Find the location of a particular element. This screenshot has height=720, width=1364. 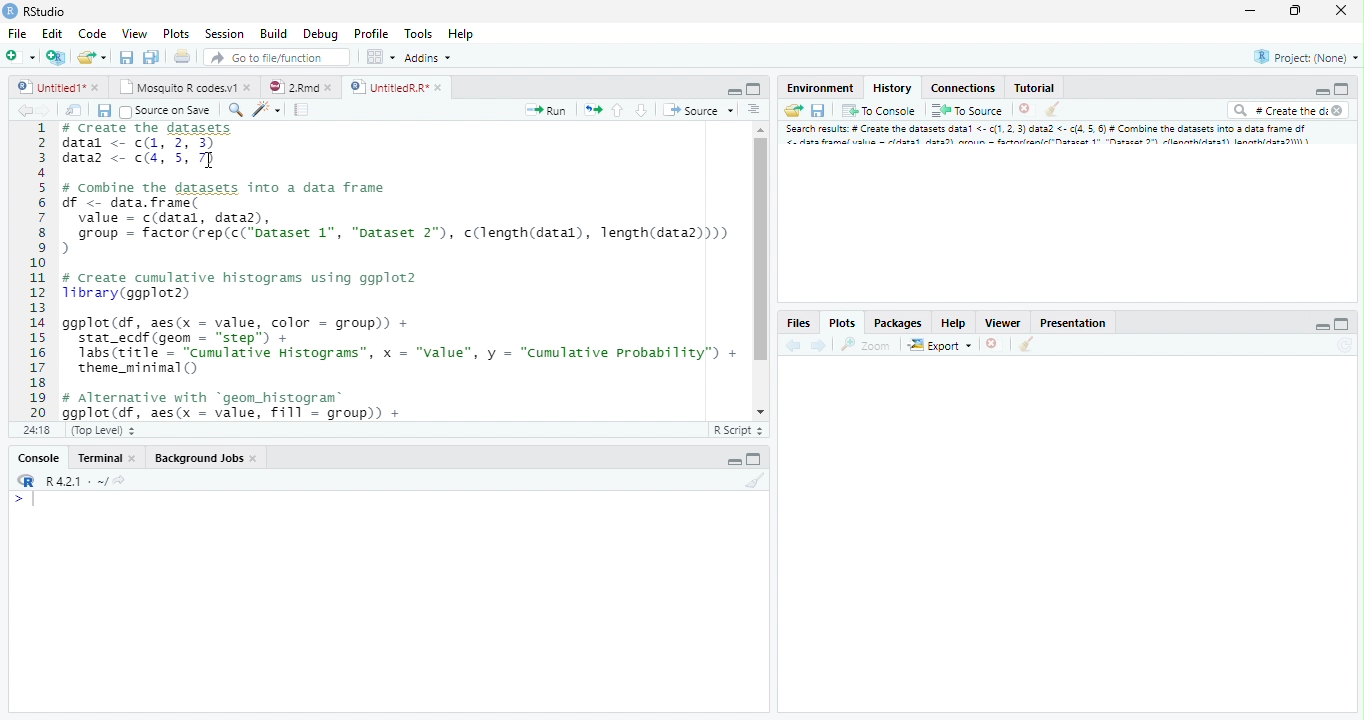

Delete is located at coordinates (1025, 109).